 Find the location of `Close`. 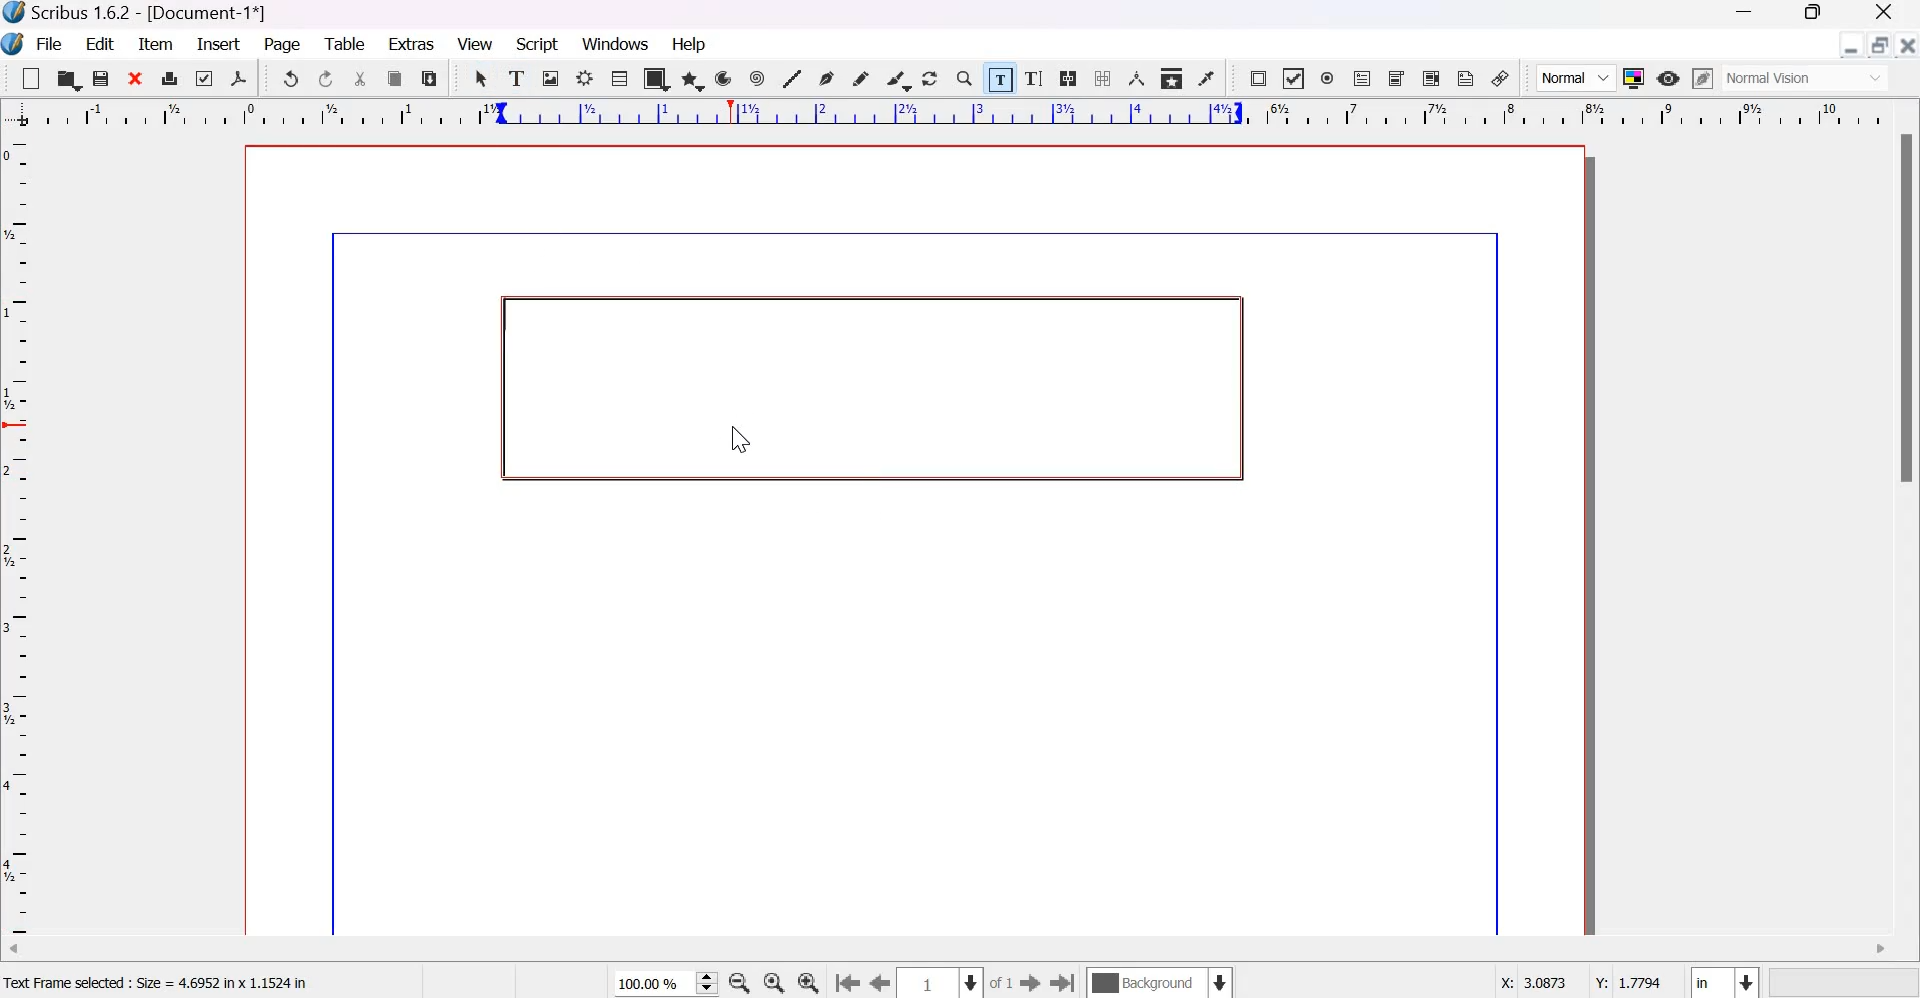

Close is located at coordinates (1908, 51).